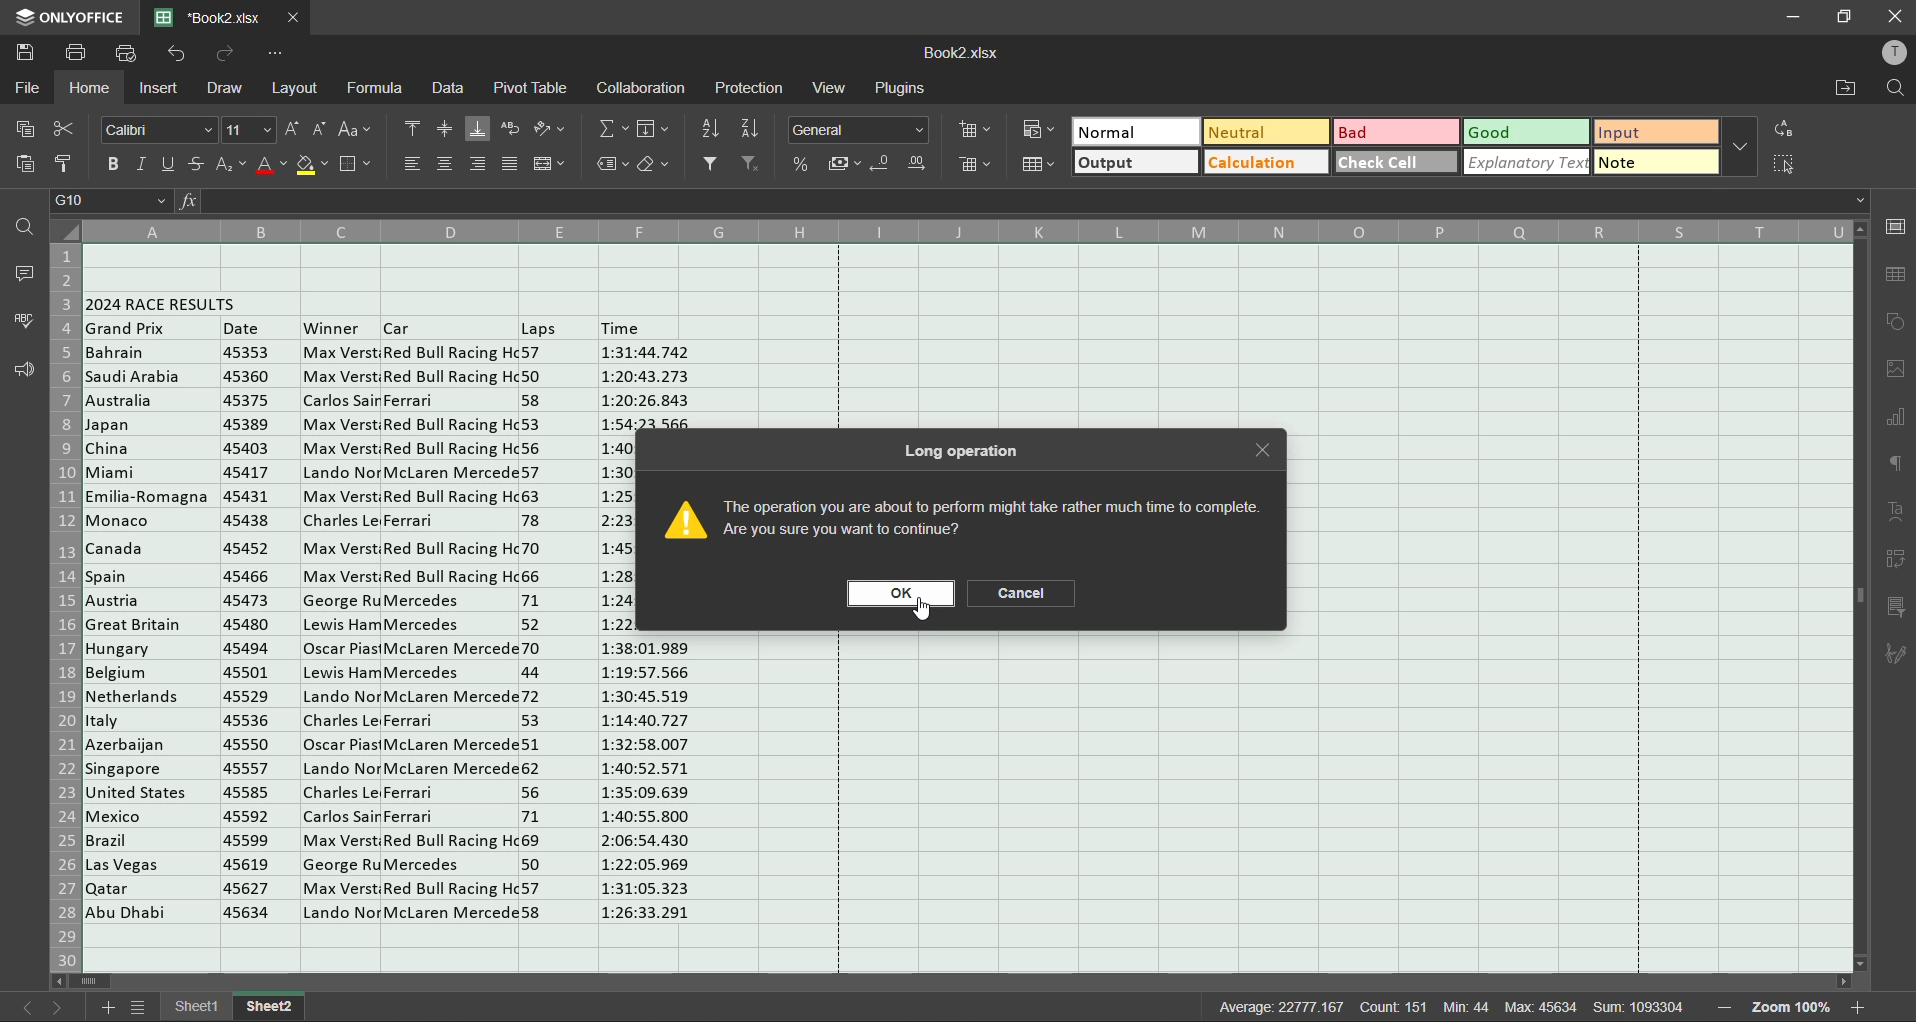 The image size is (1916, 1022). What do you see at coordinates (131, 55) in the screenshot?
I see `quick print` at bounding box center [131, 55].